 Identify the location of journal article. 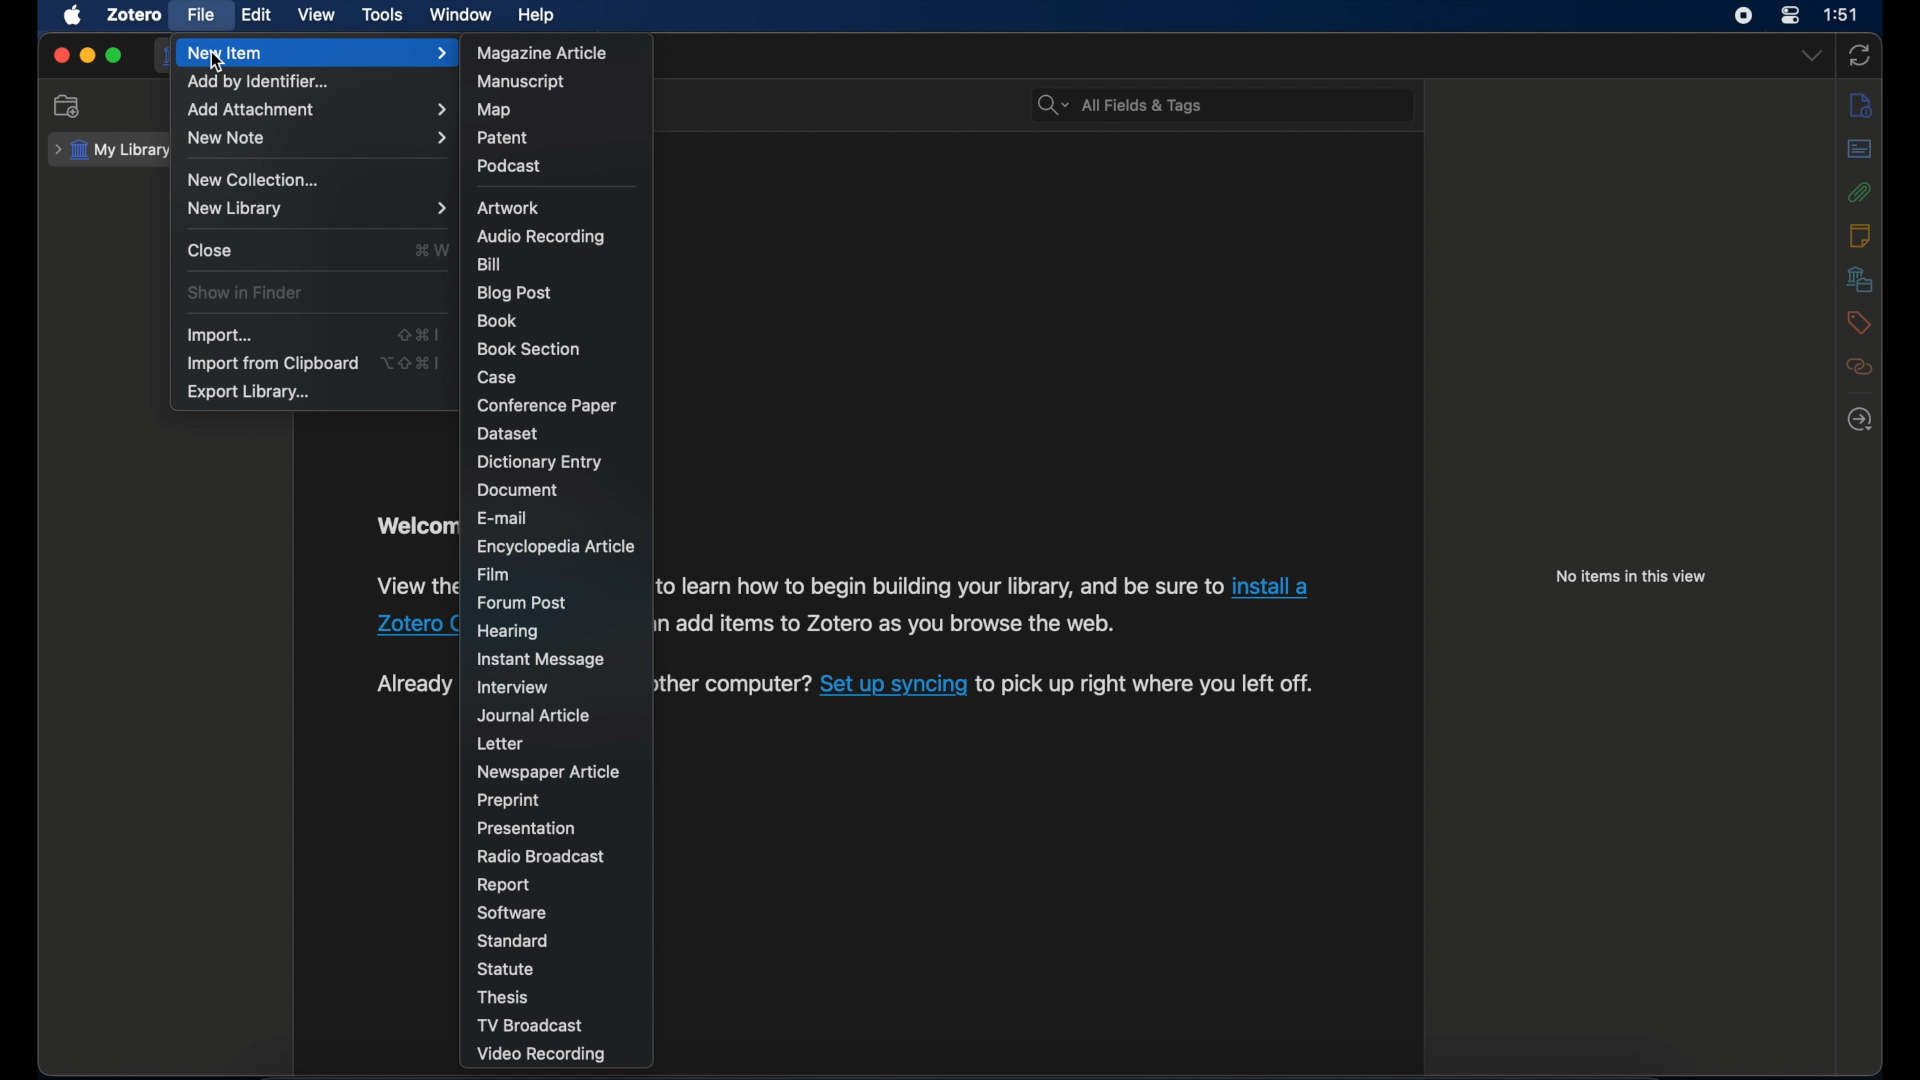
(536, 715).